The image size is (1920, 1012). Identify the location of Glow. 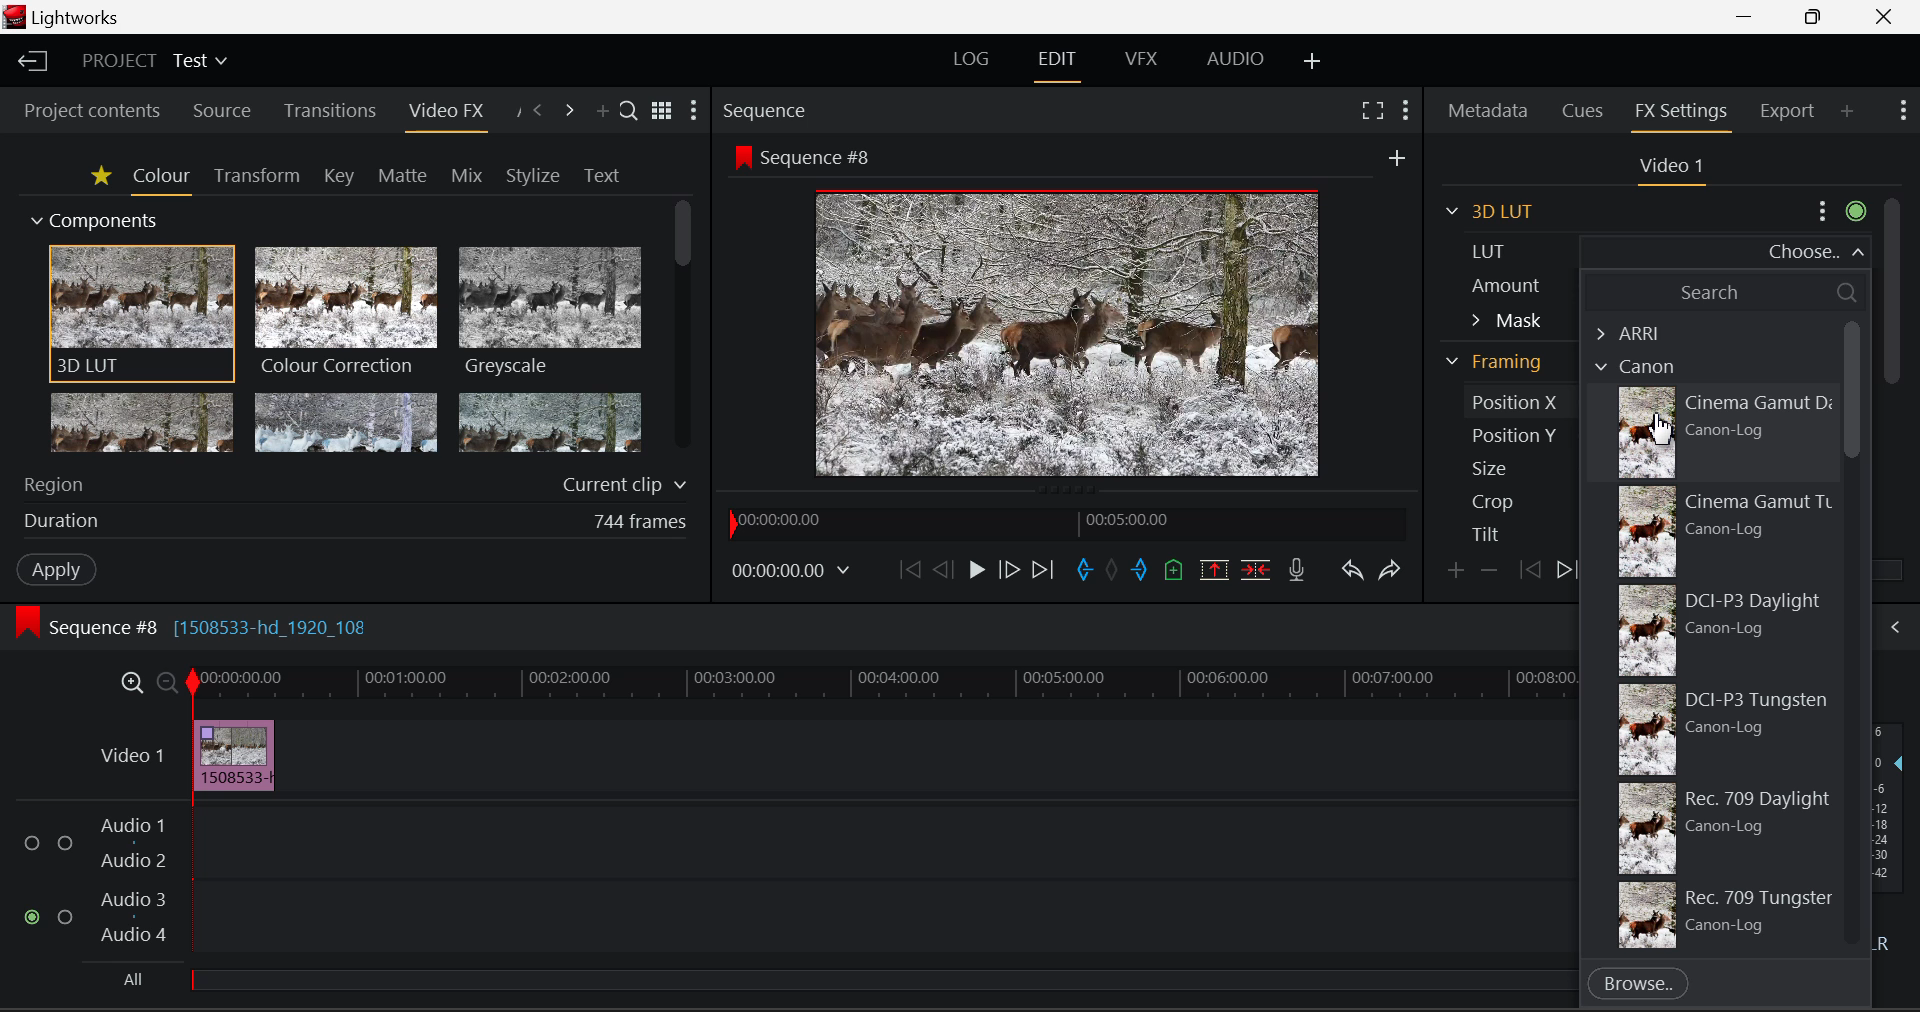
(142, 425).